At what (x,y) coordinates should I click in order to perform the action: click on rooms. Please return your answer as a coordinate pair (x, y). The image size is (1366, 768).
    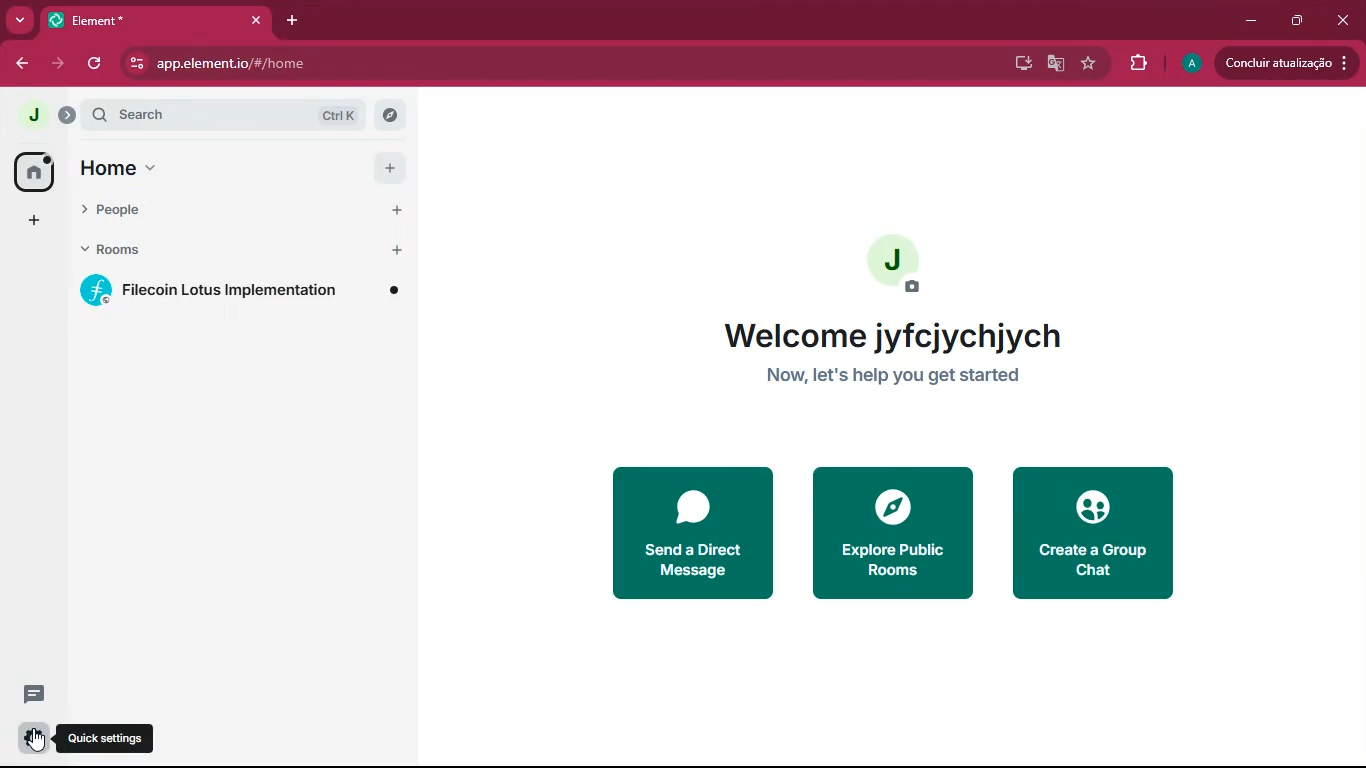
    Looking at the image, I should click on (206, 249).